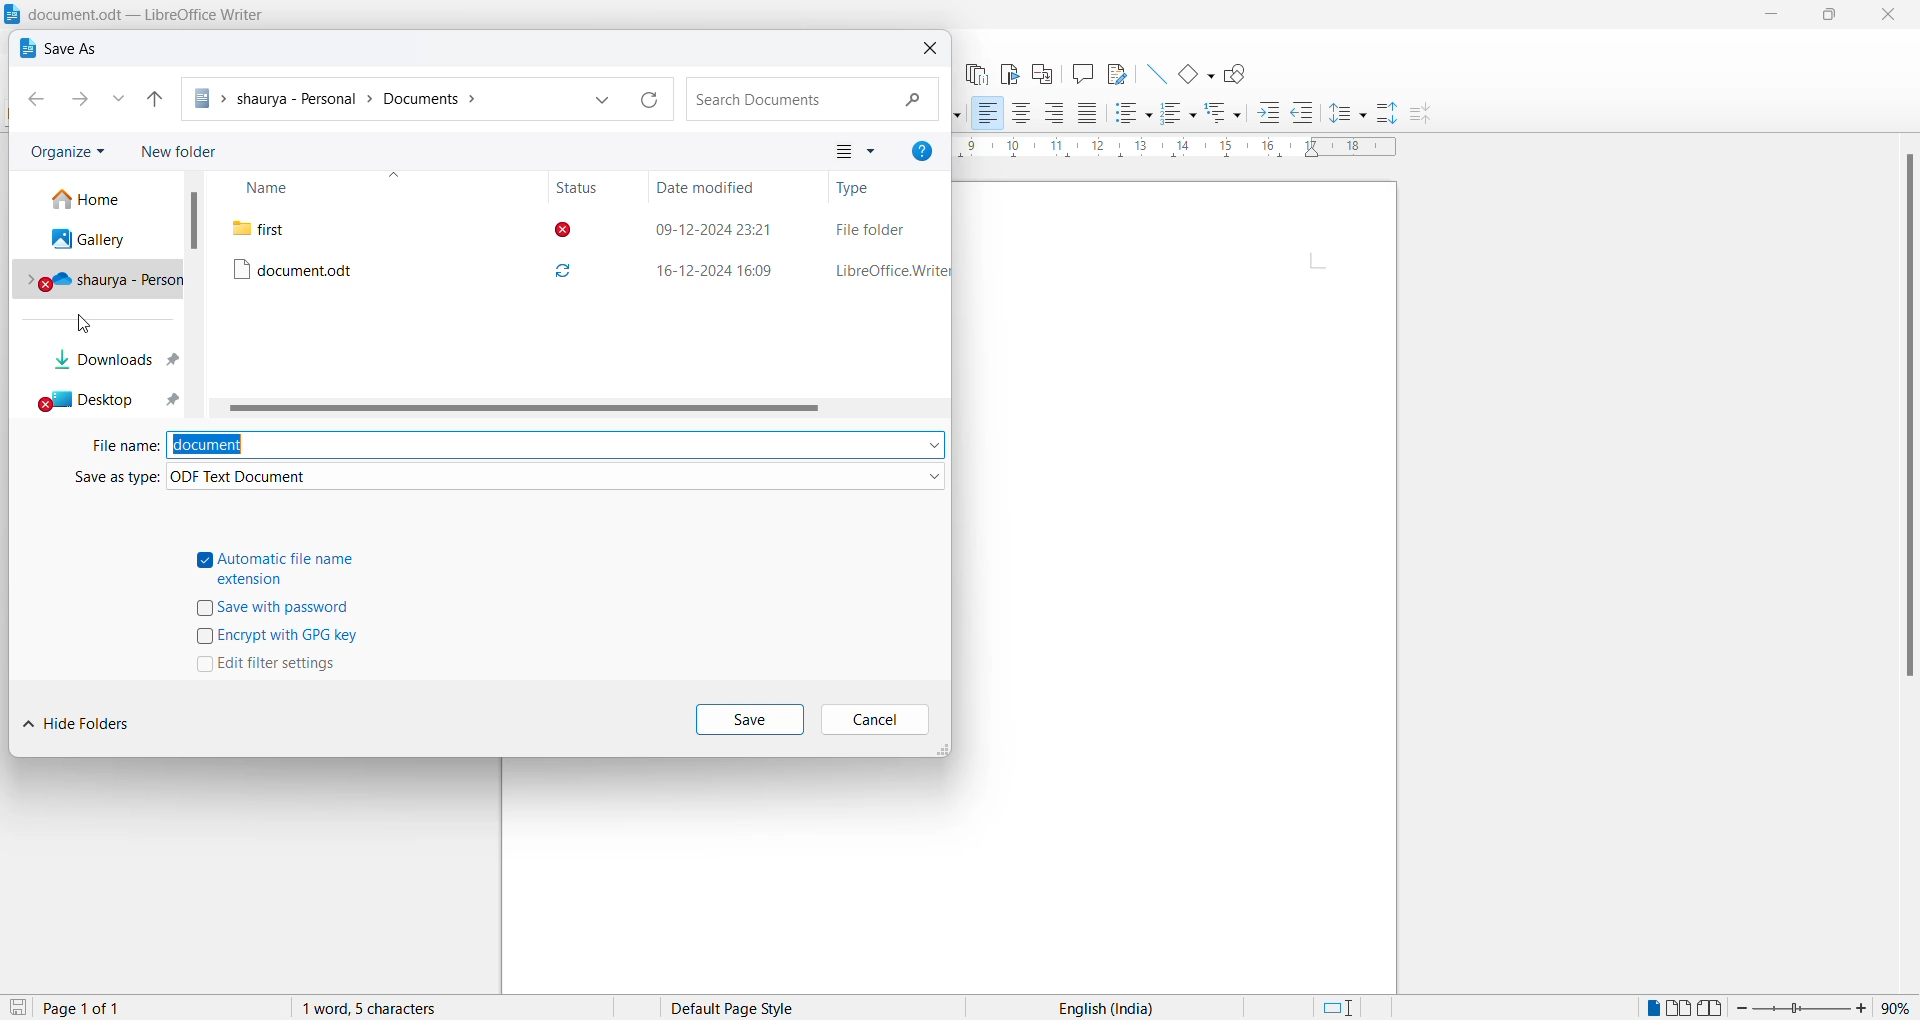 Image resolution: width=1920 pixels, height=1020 pixels. What do you see at coordinates (575, 187) in the screenshot?
I see `Status` at bounding box center [575, 187].